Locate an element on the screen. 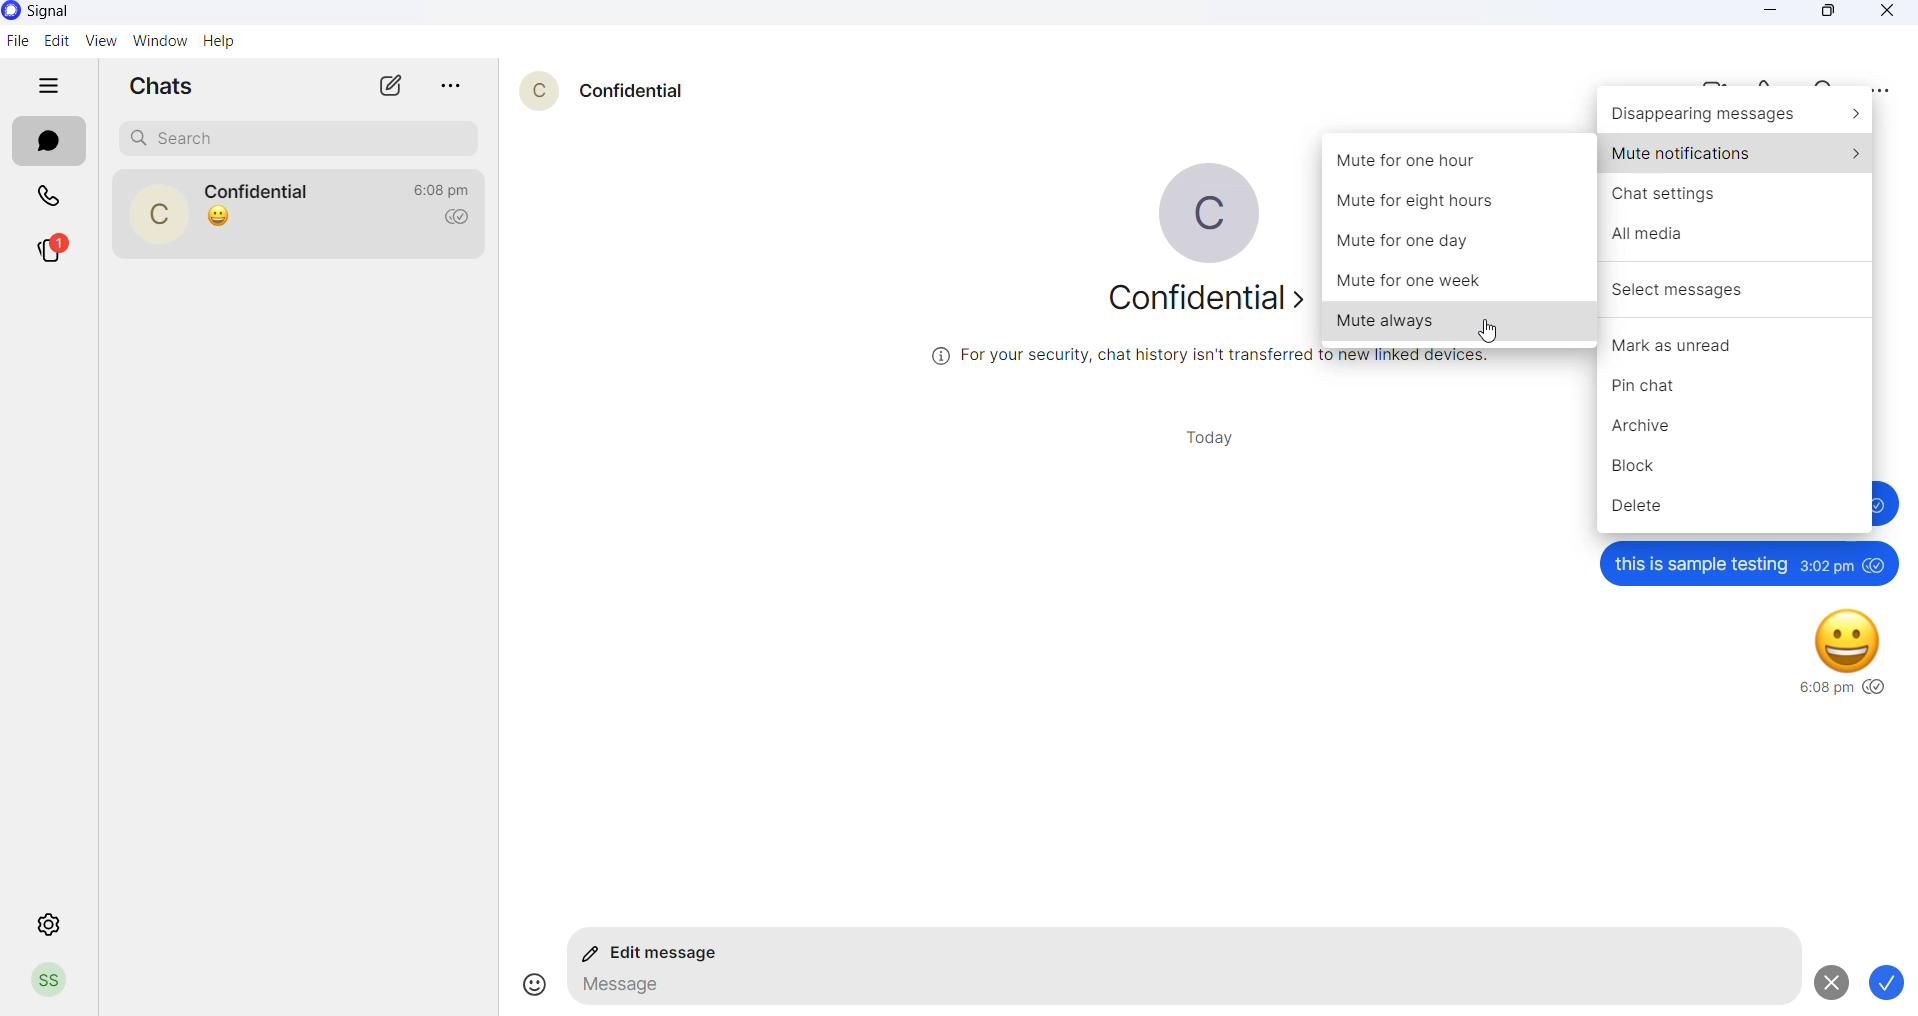  select messages is located at coordinates (1738, 287).